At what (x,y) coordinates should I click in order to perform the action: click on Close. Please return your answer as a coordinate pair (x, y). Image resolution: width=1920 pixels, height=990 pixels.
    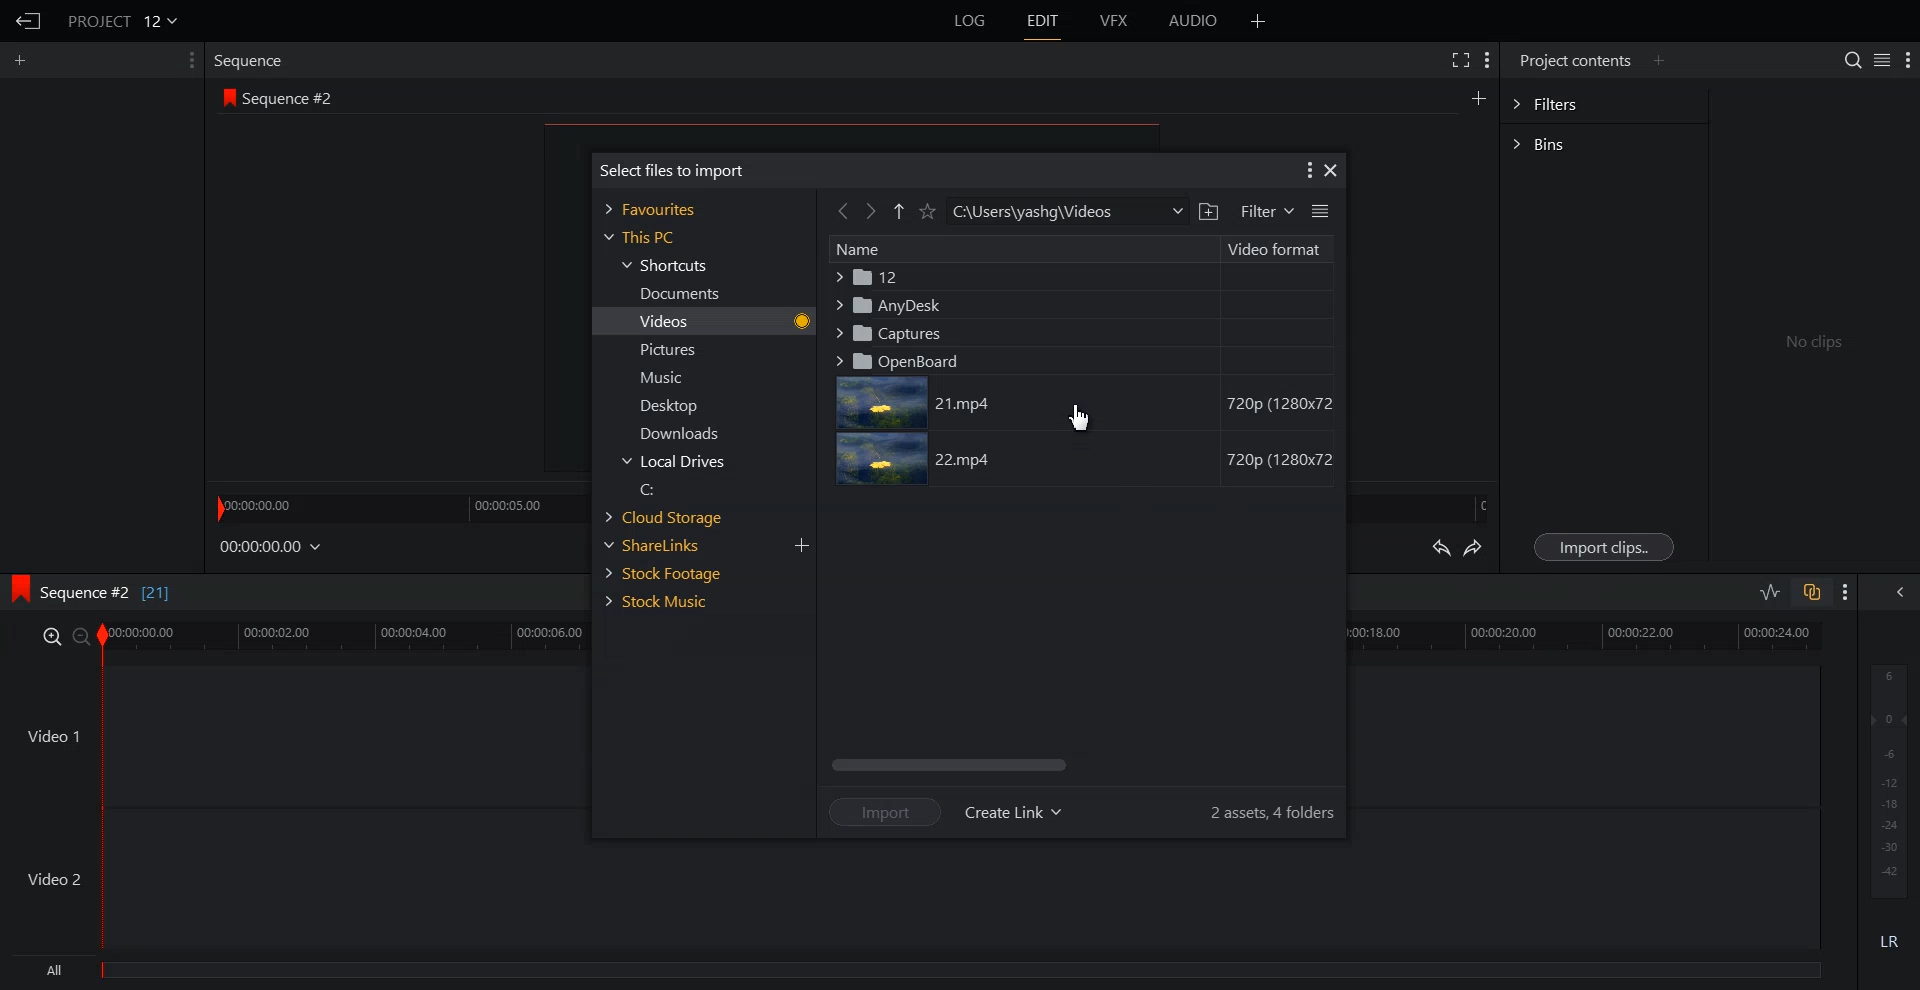
    Looking at the image, I should click on (1331, 172).